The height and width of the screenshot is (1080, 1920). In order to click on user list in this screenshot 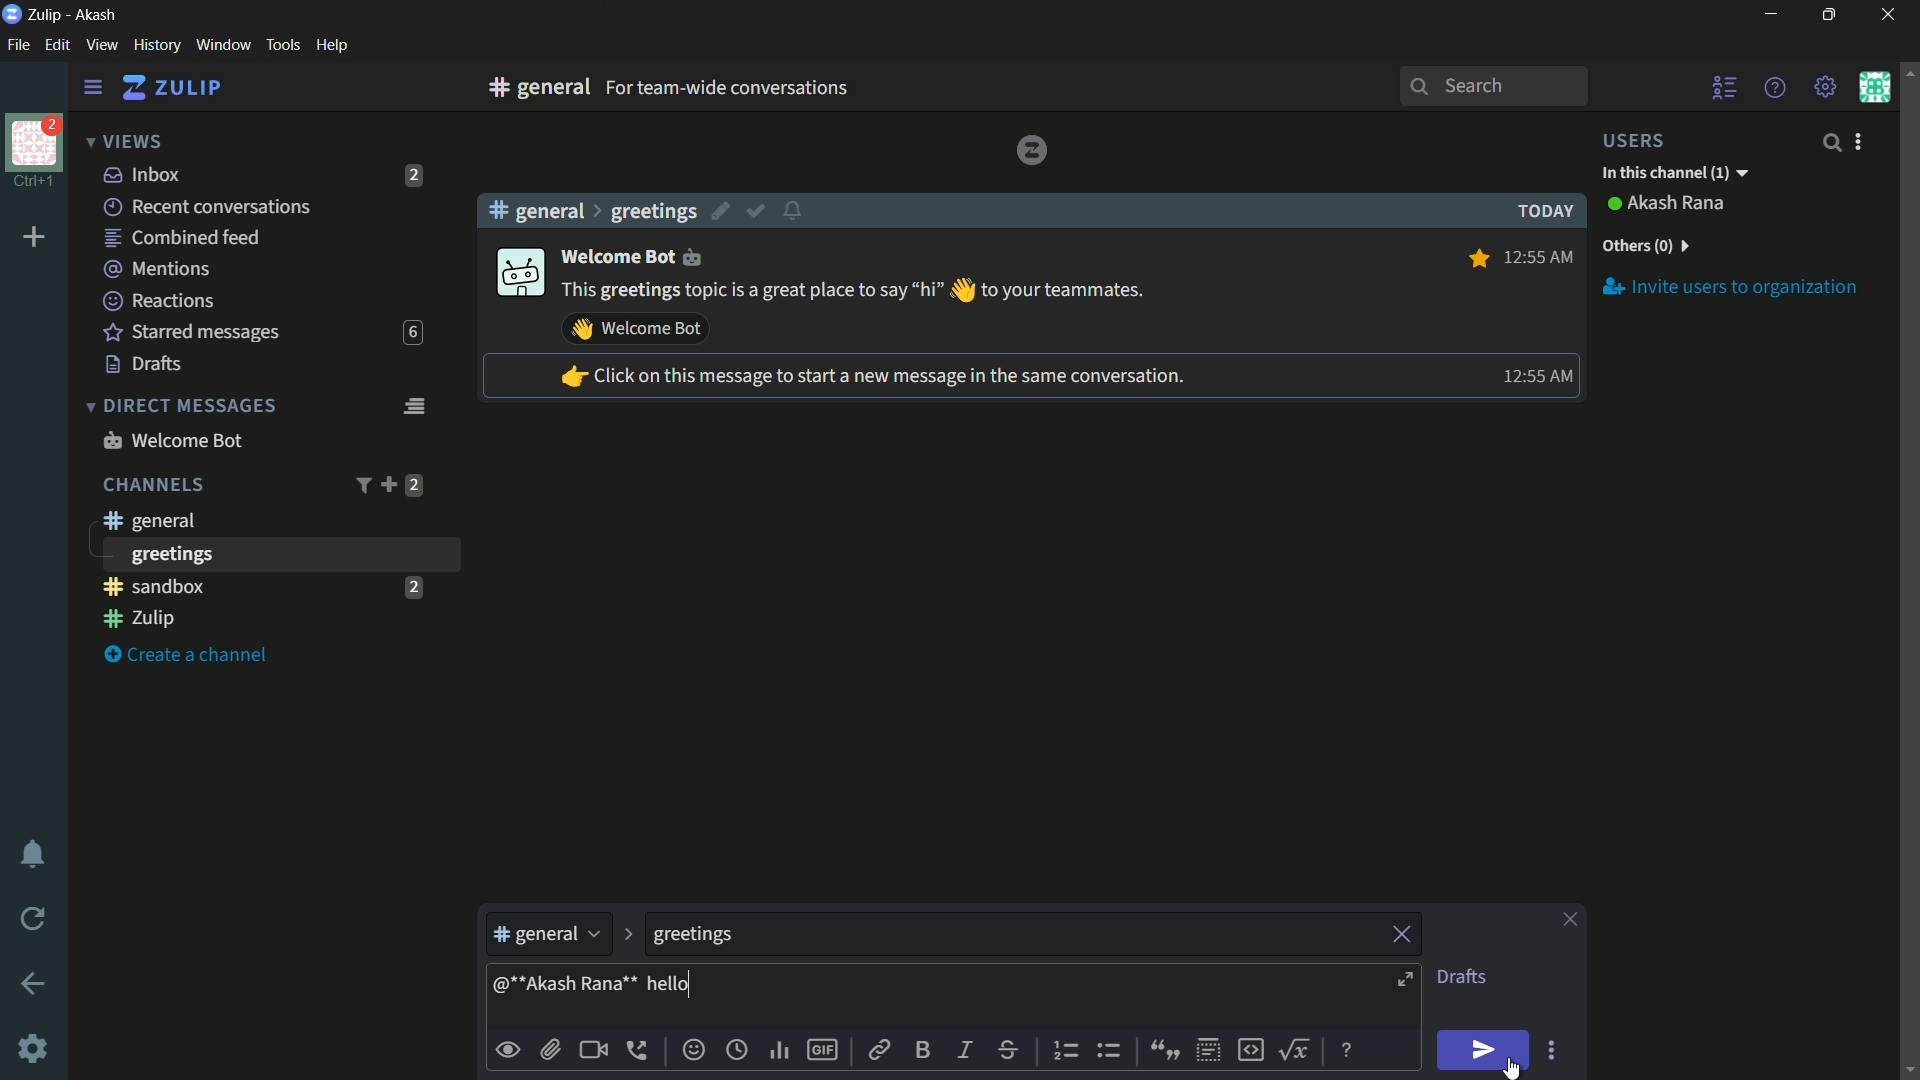, I will do `click(1726, 87)`.